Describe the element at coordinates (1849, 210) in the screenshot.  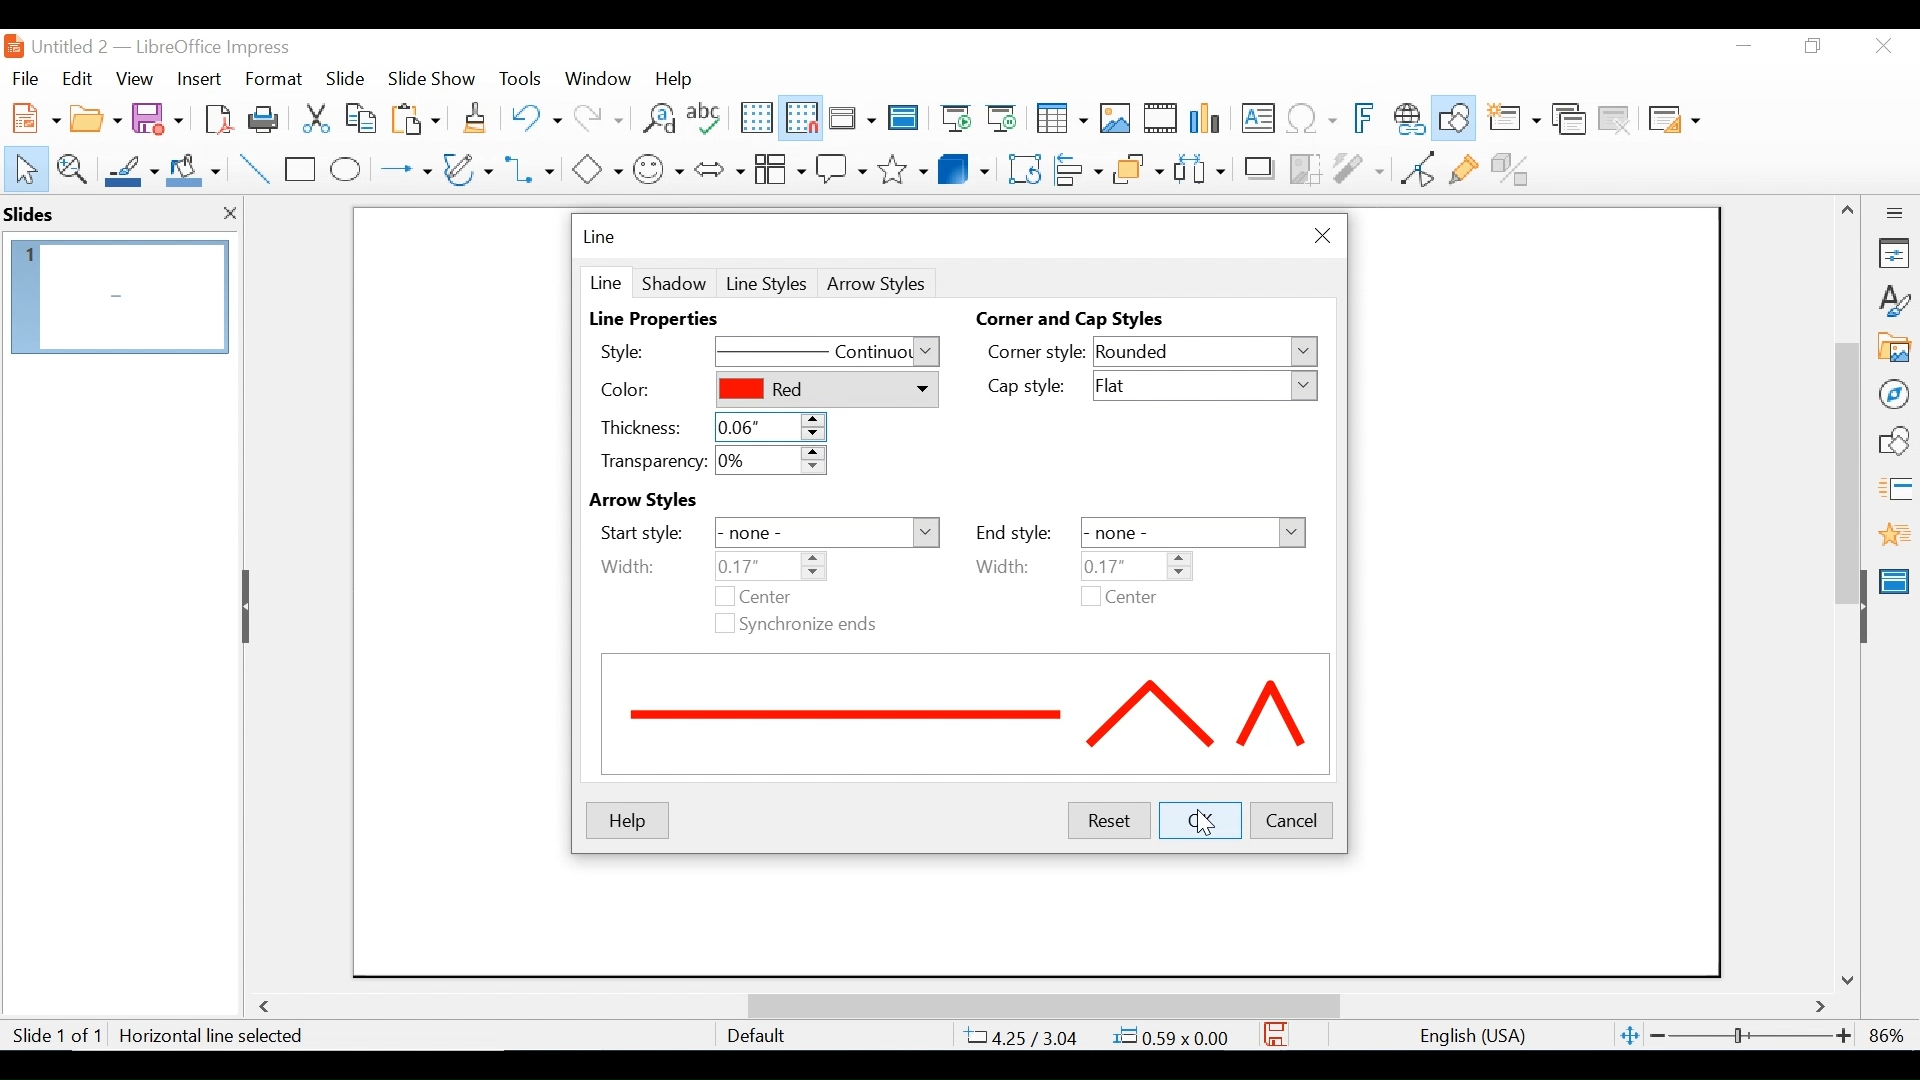
I see `Scroll up` at that location.